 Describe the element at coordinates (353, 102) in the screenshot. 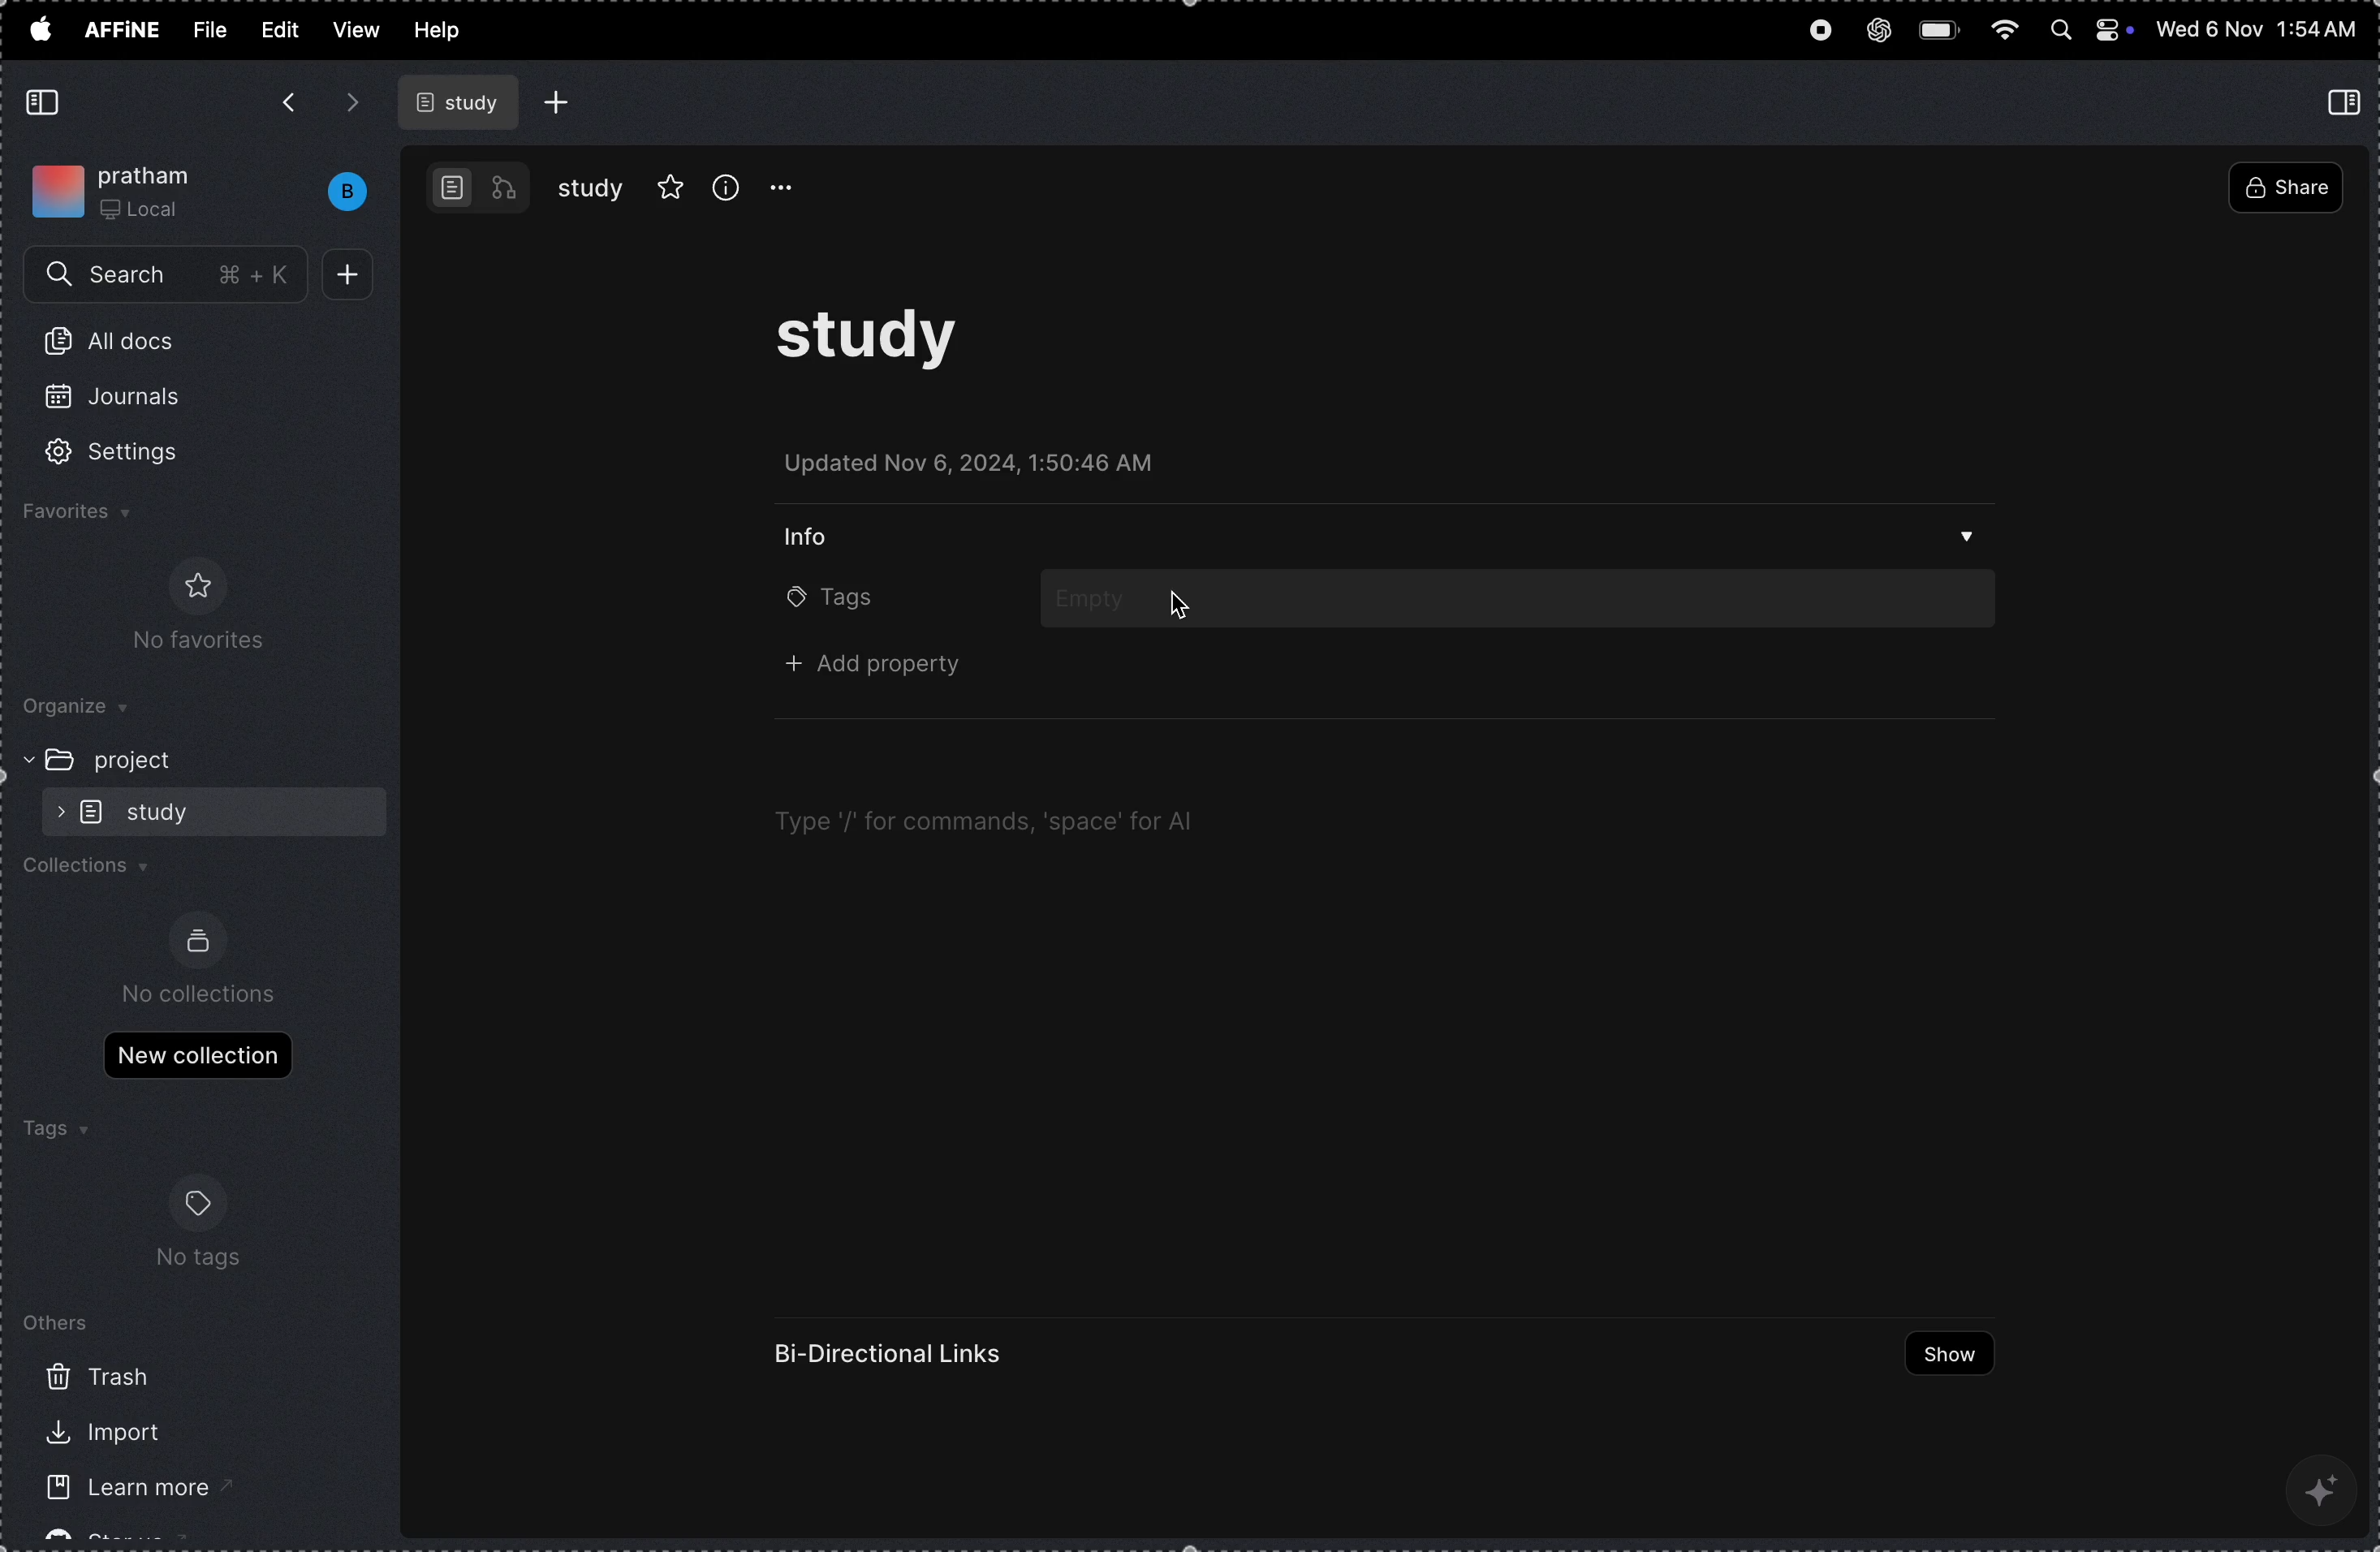

I see `forward` at that location.